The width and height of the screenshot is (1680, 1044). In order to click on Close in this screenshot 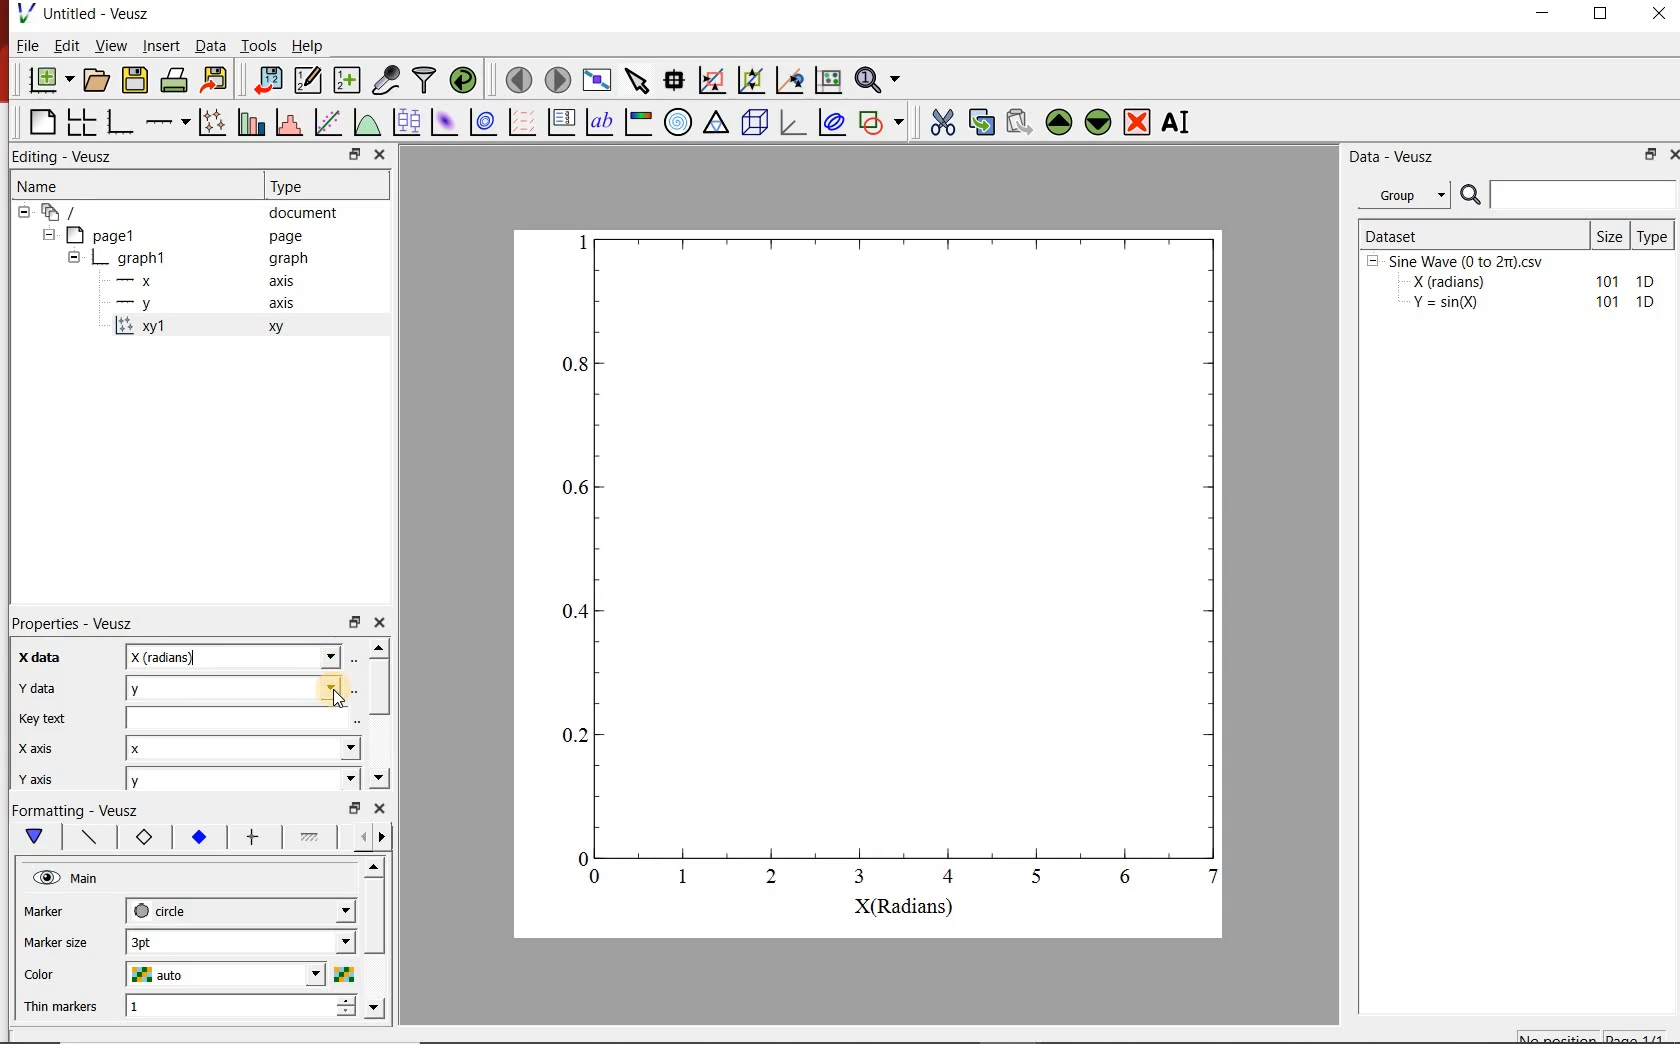, I will do `click(1670, 157)`.